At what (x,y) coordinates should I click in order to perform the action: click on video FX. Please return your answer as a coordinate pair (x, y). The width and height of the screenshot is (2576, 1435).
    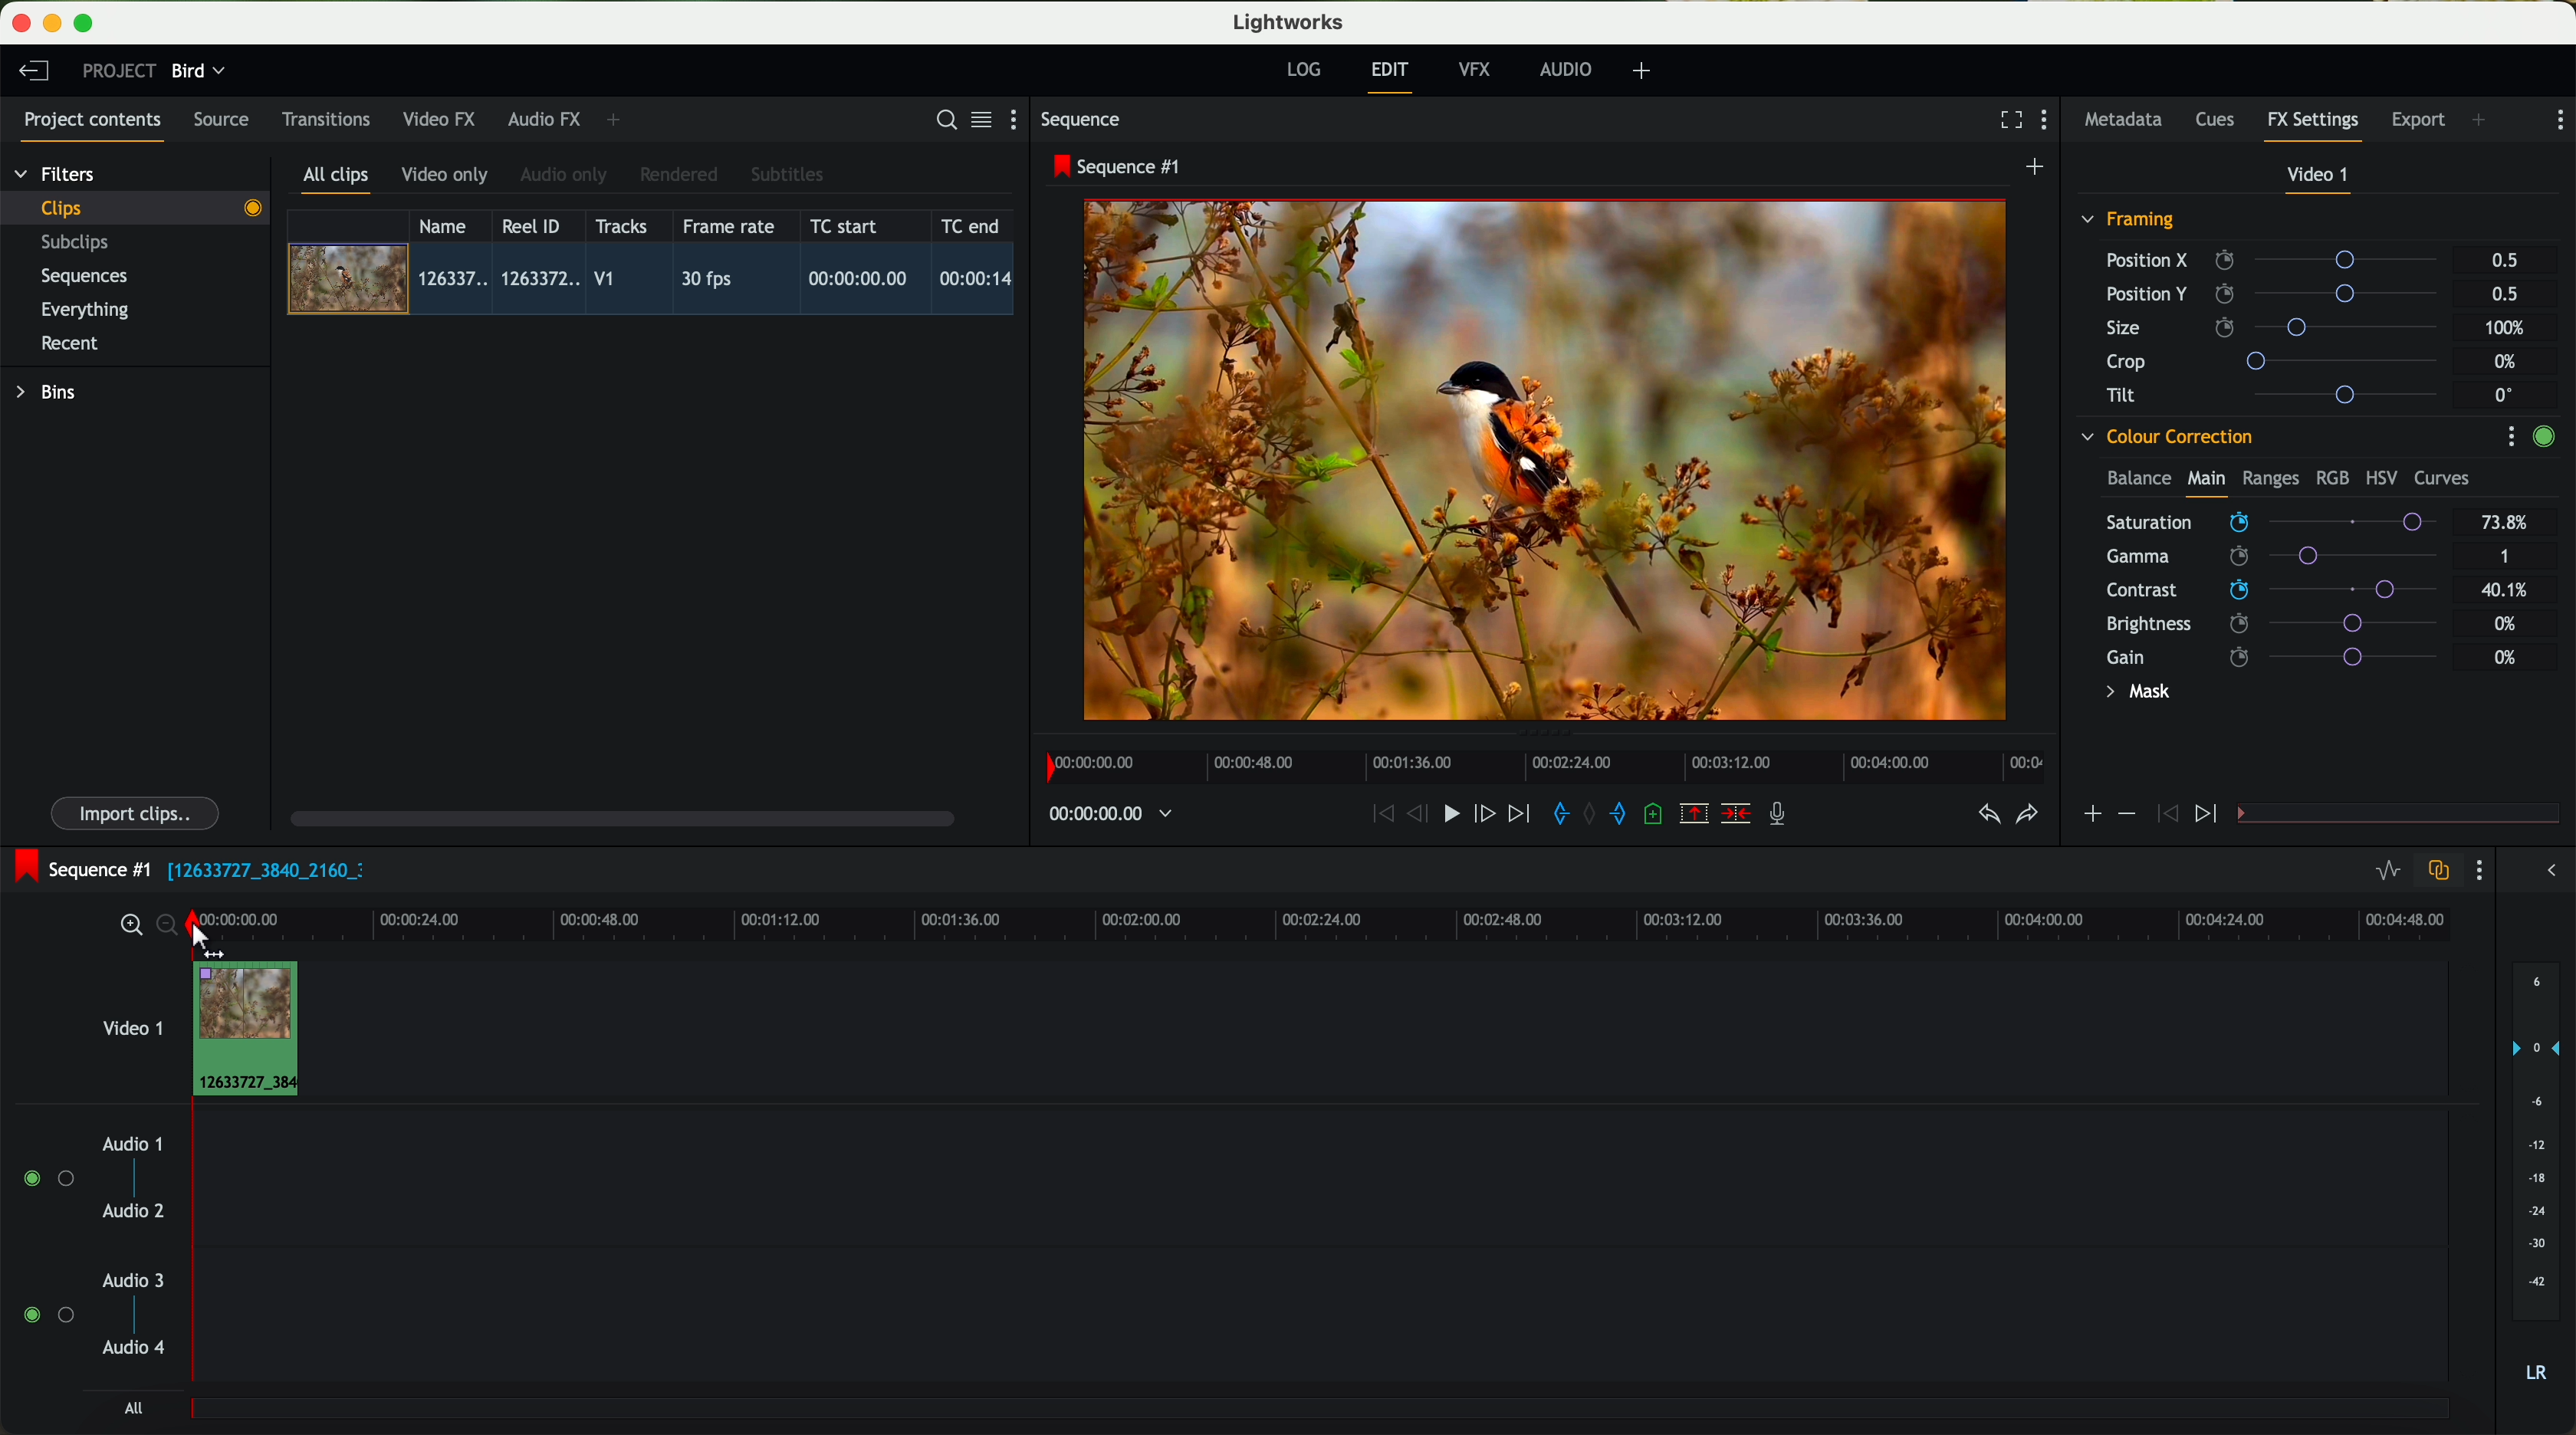
    Looking at the image, I should click on (444, 119).